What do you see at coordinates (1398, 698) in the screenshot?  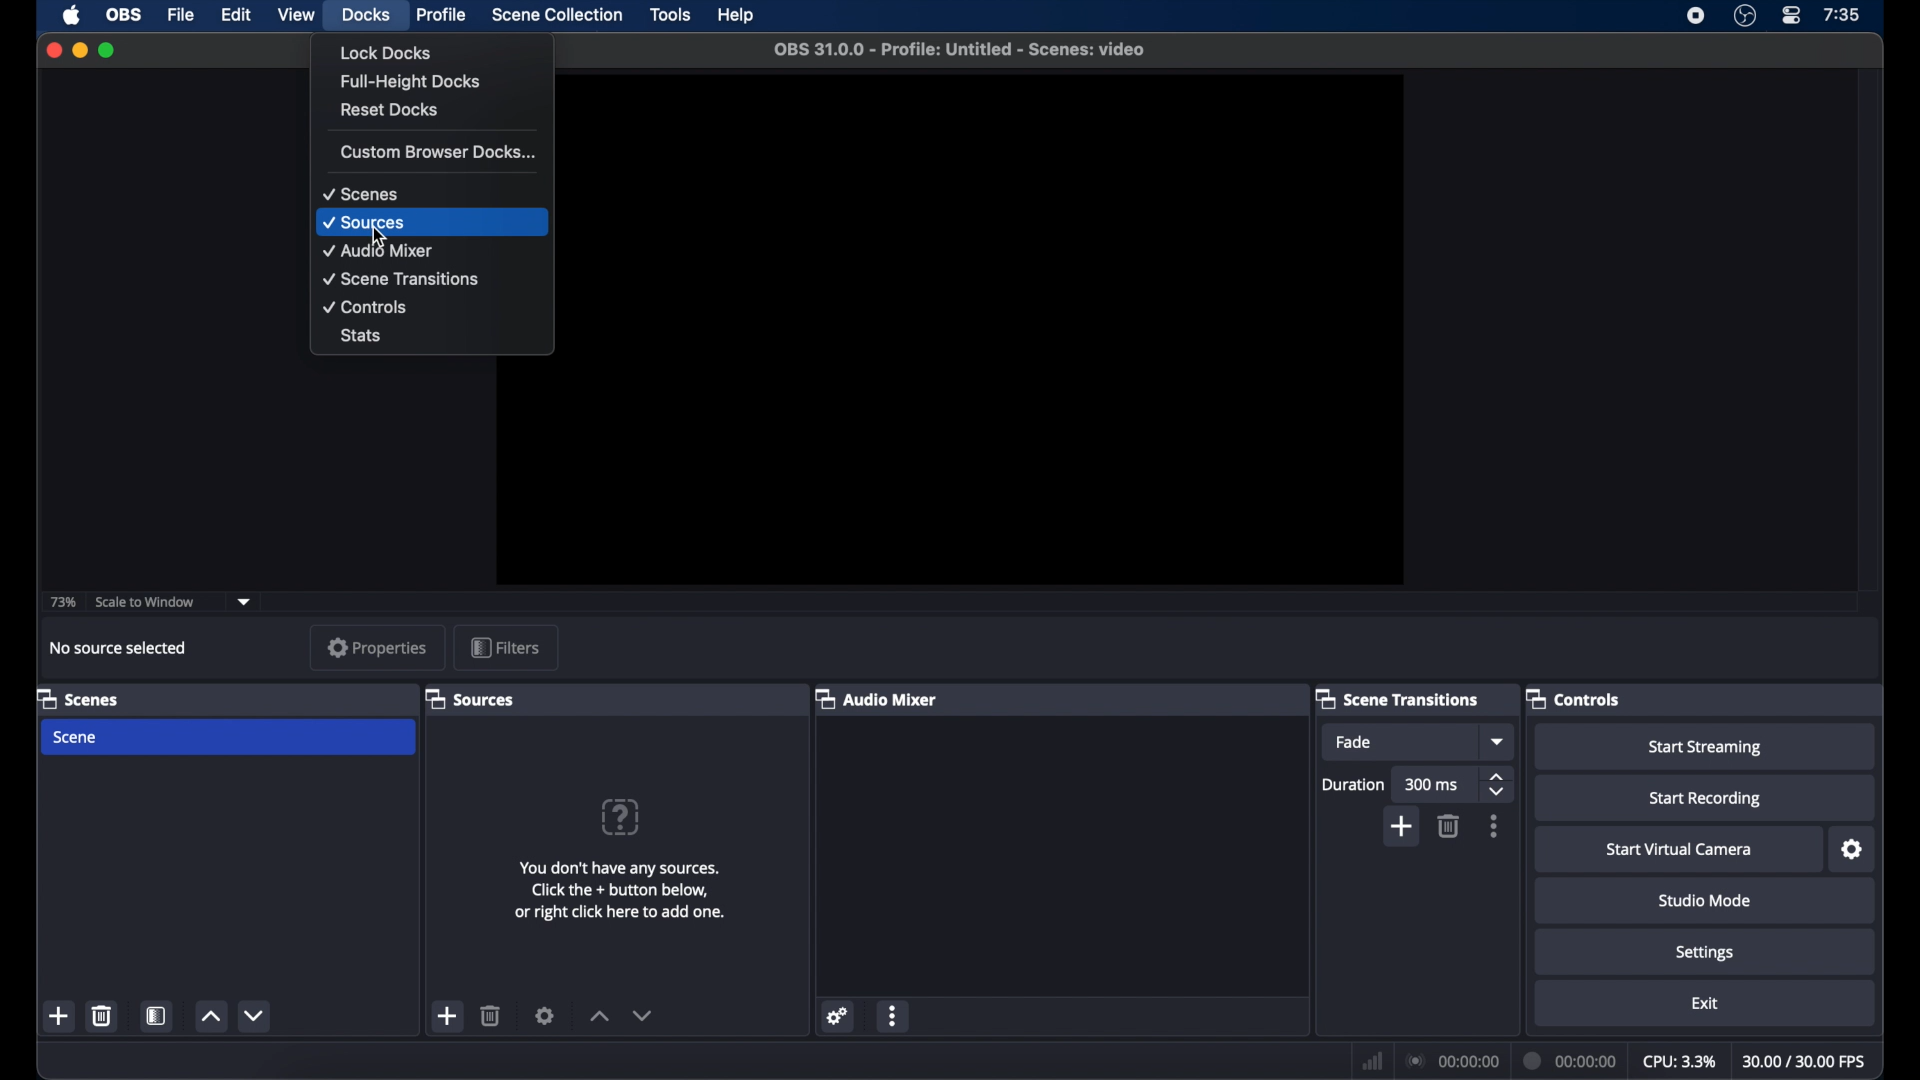 I see `scene transitions` at bounding box center [1398, 698].